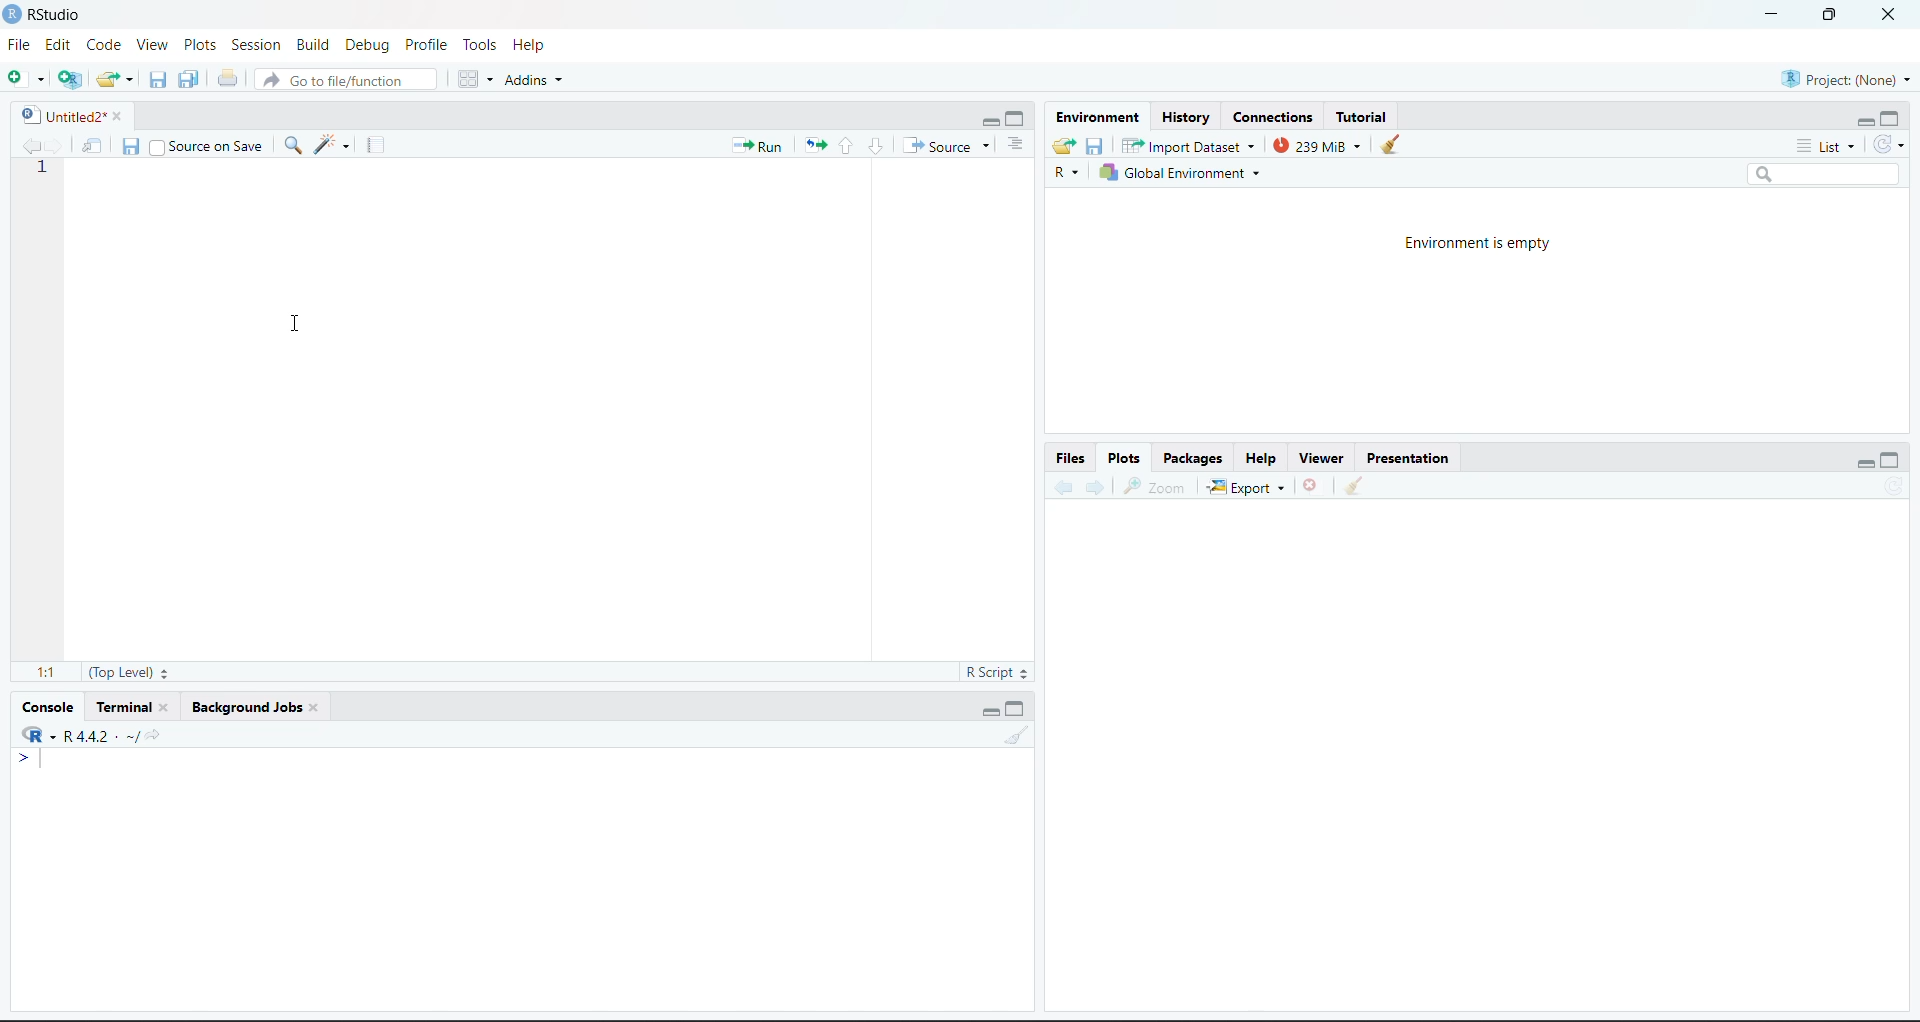  I want to click on Maximize, so click(1018, 115).